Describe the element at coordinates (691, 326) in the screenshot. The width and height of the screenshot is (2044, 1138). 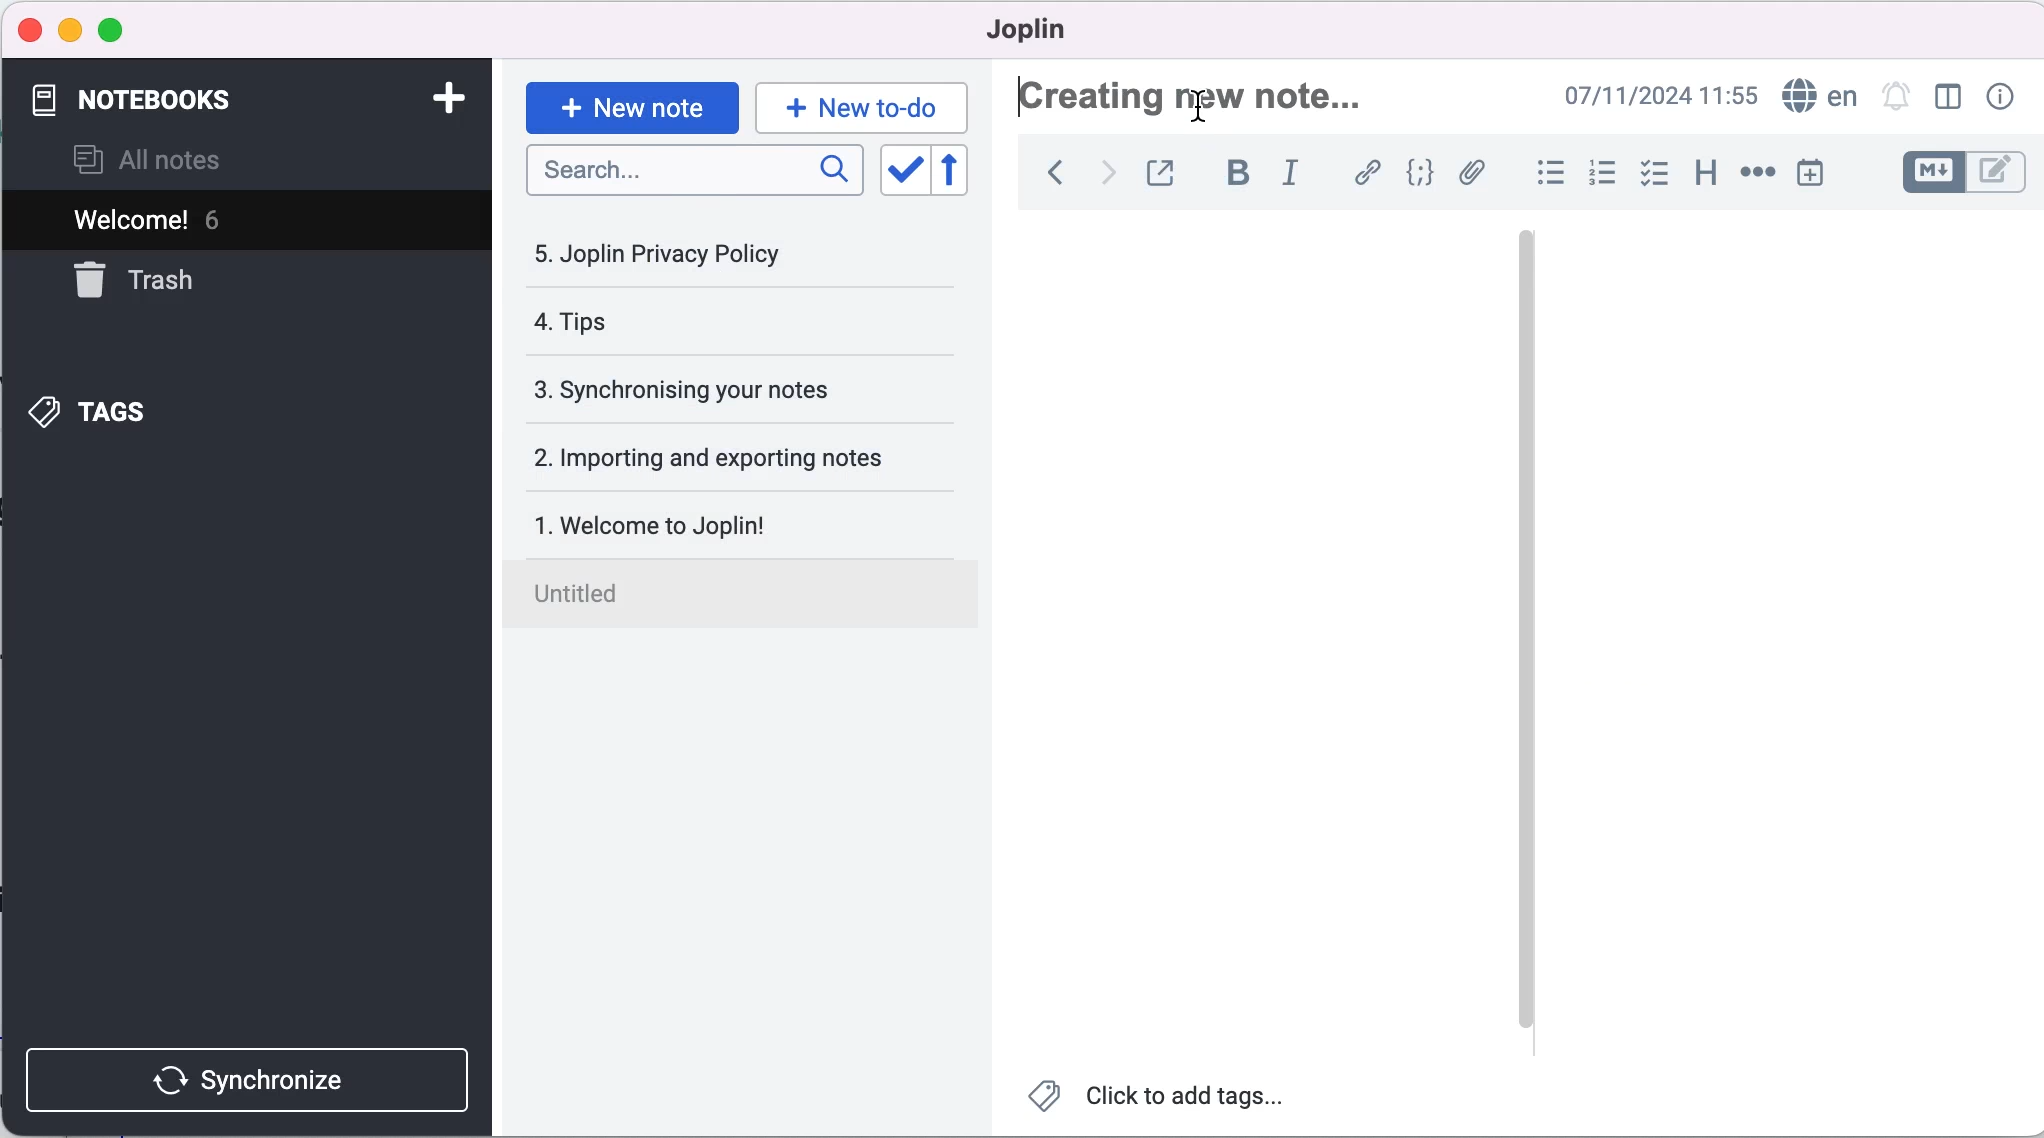
I see `tips` at that location.